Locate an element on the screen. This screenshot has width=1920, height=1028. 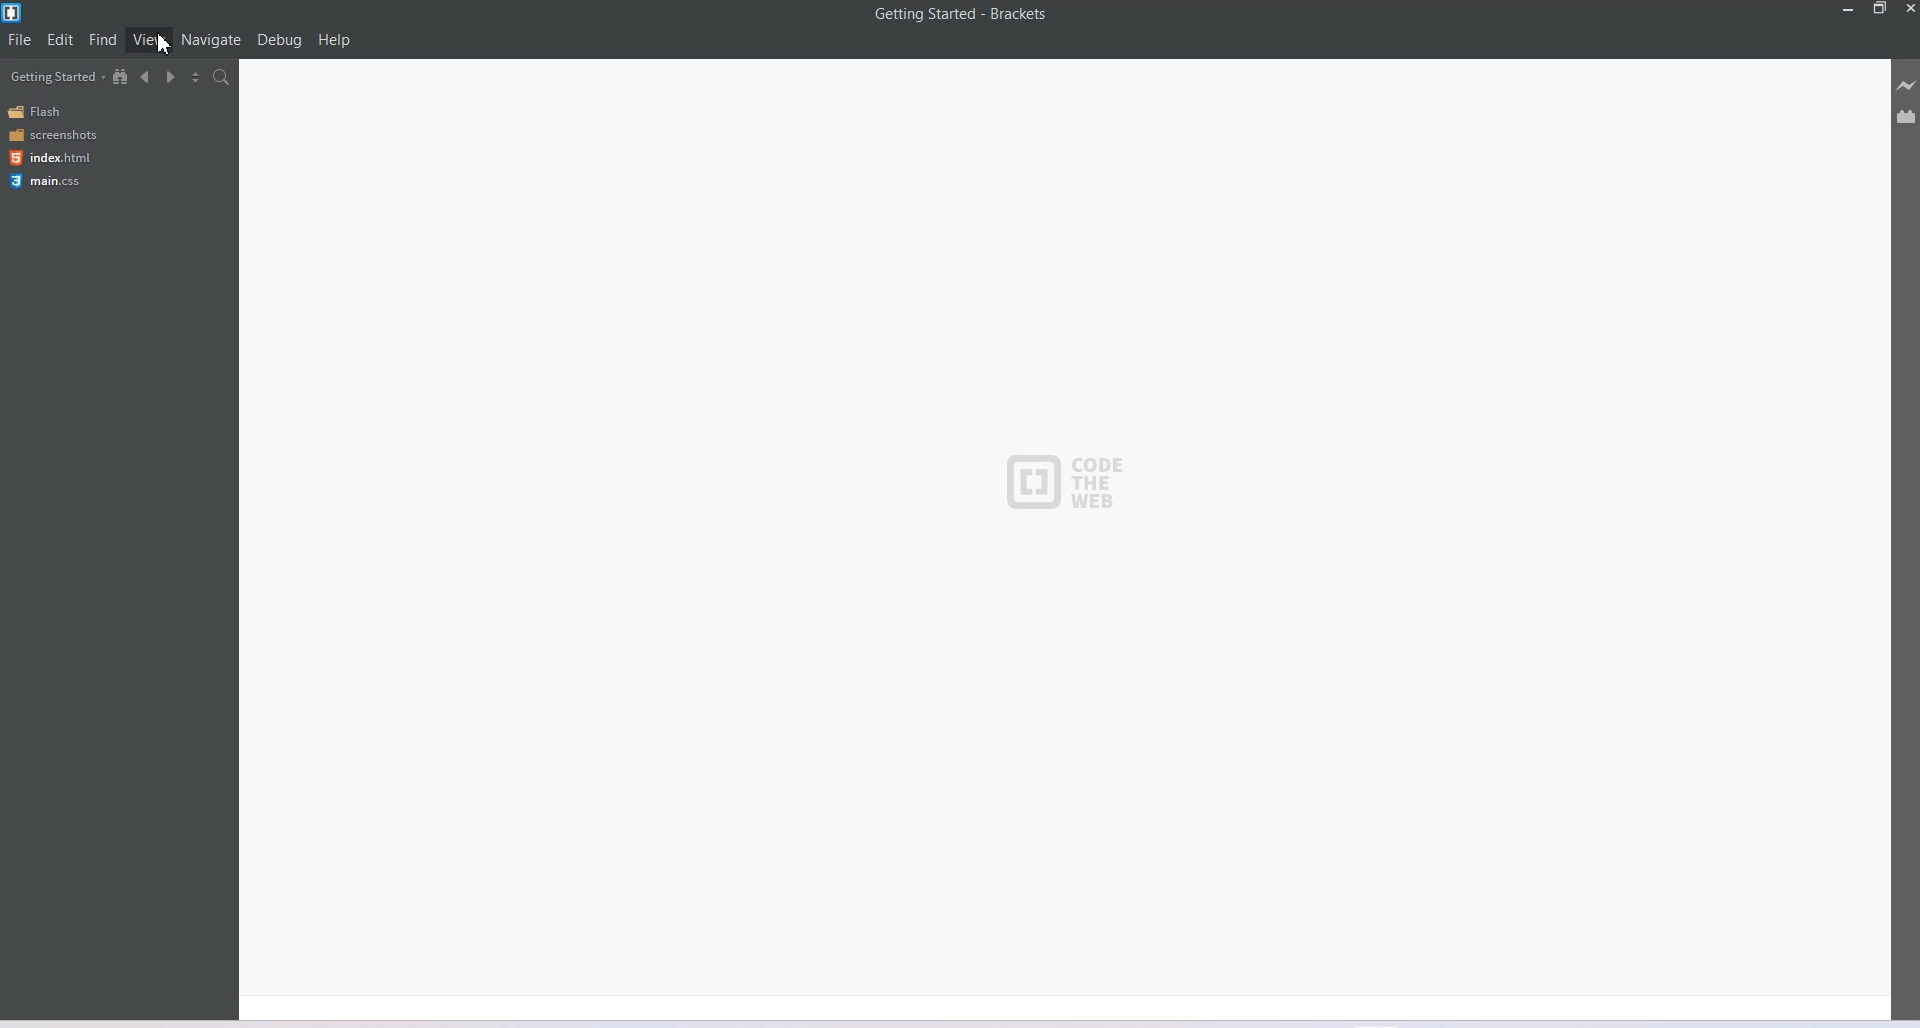
View is located at coordinates (149, 38).